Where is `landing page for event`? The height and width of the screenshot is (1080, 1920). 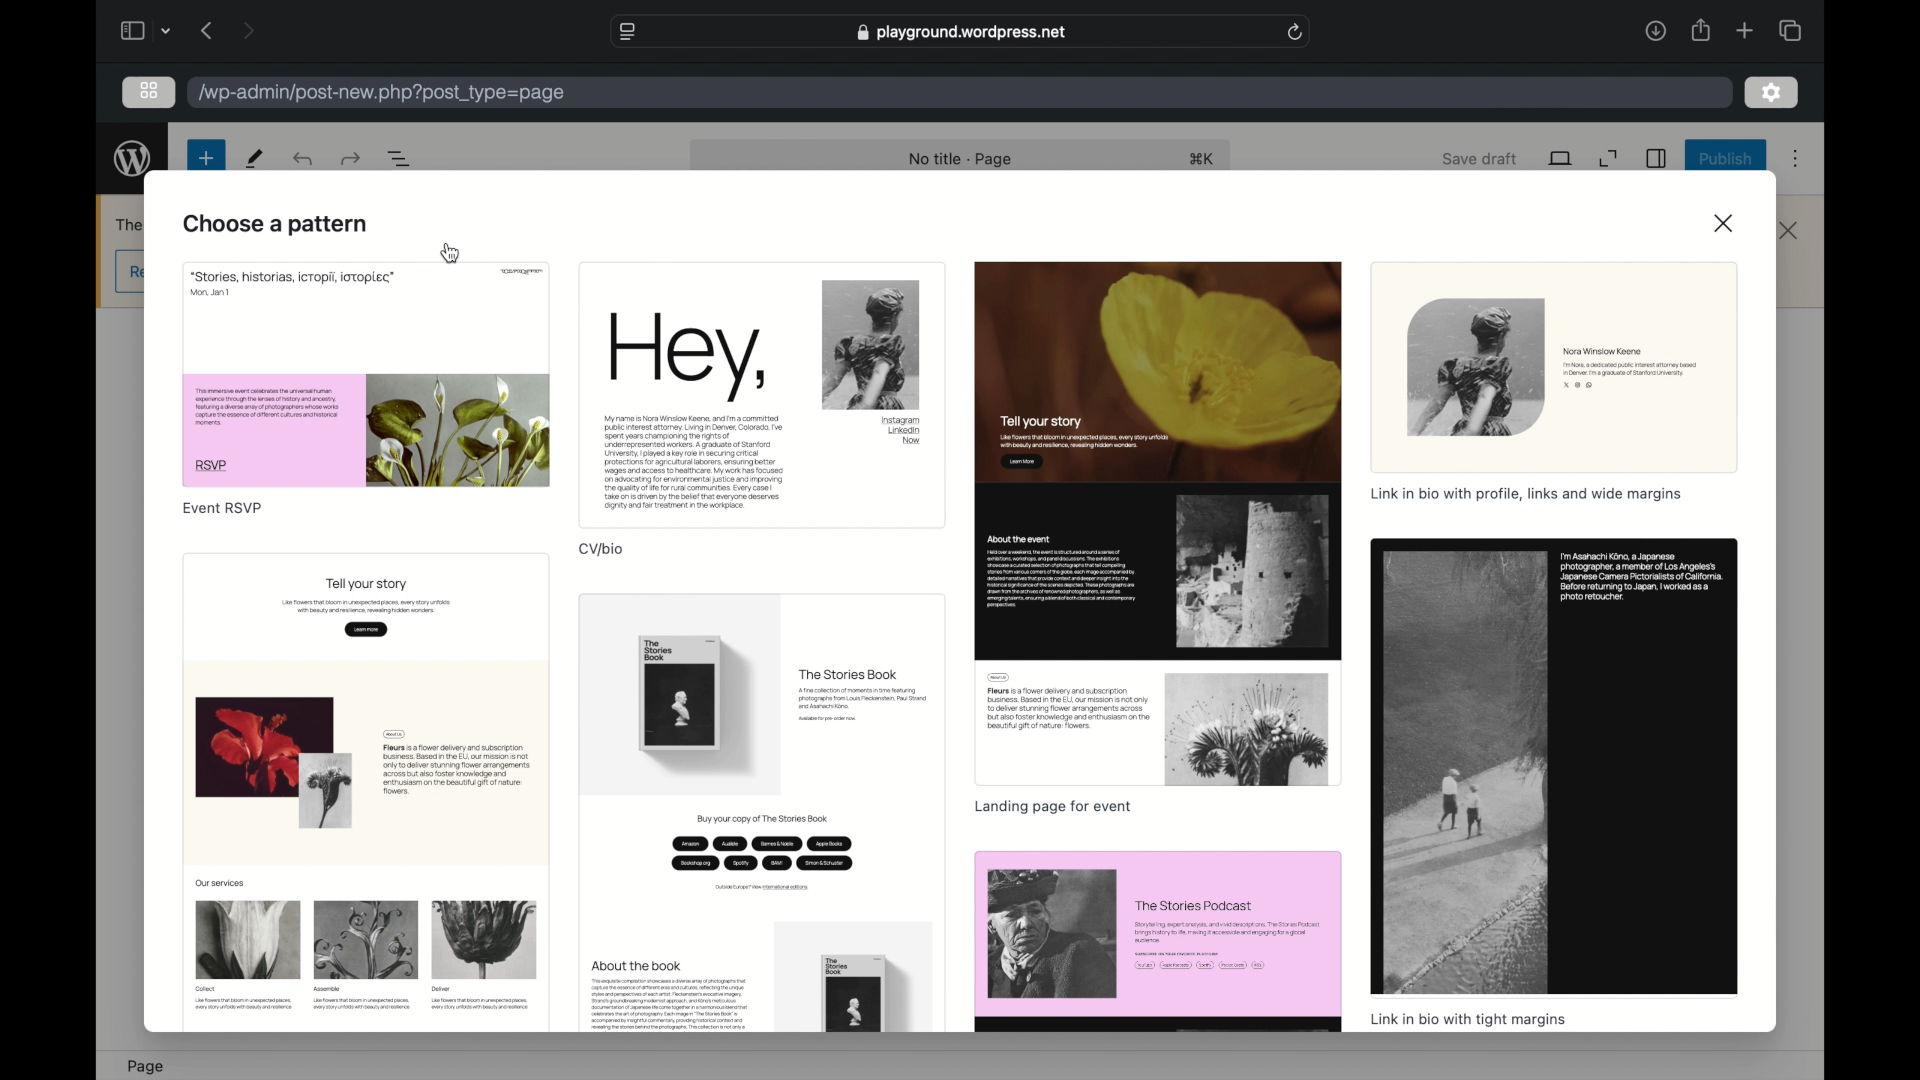 landing page for event is located at coordinates (1052, 808).